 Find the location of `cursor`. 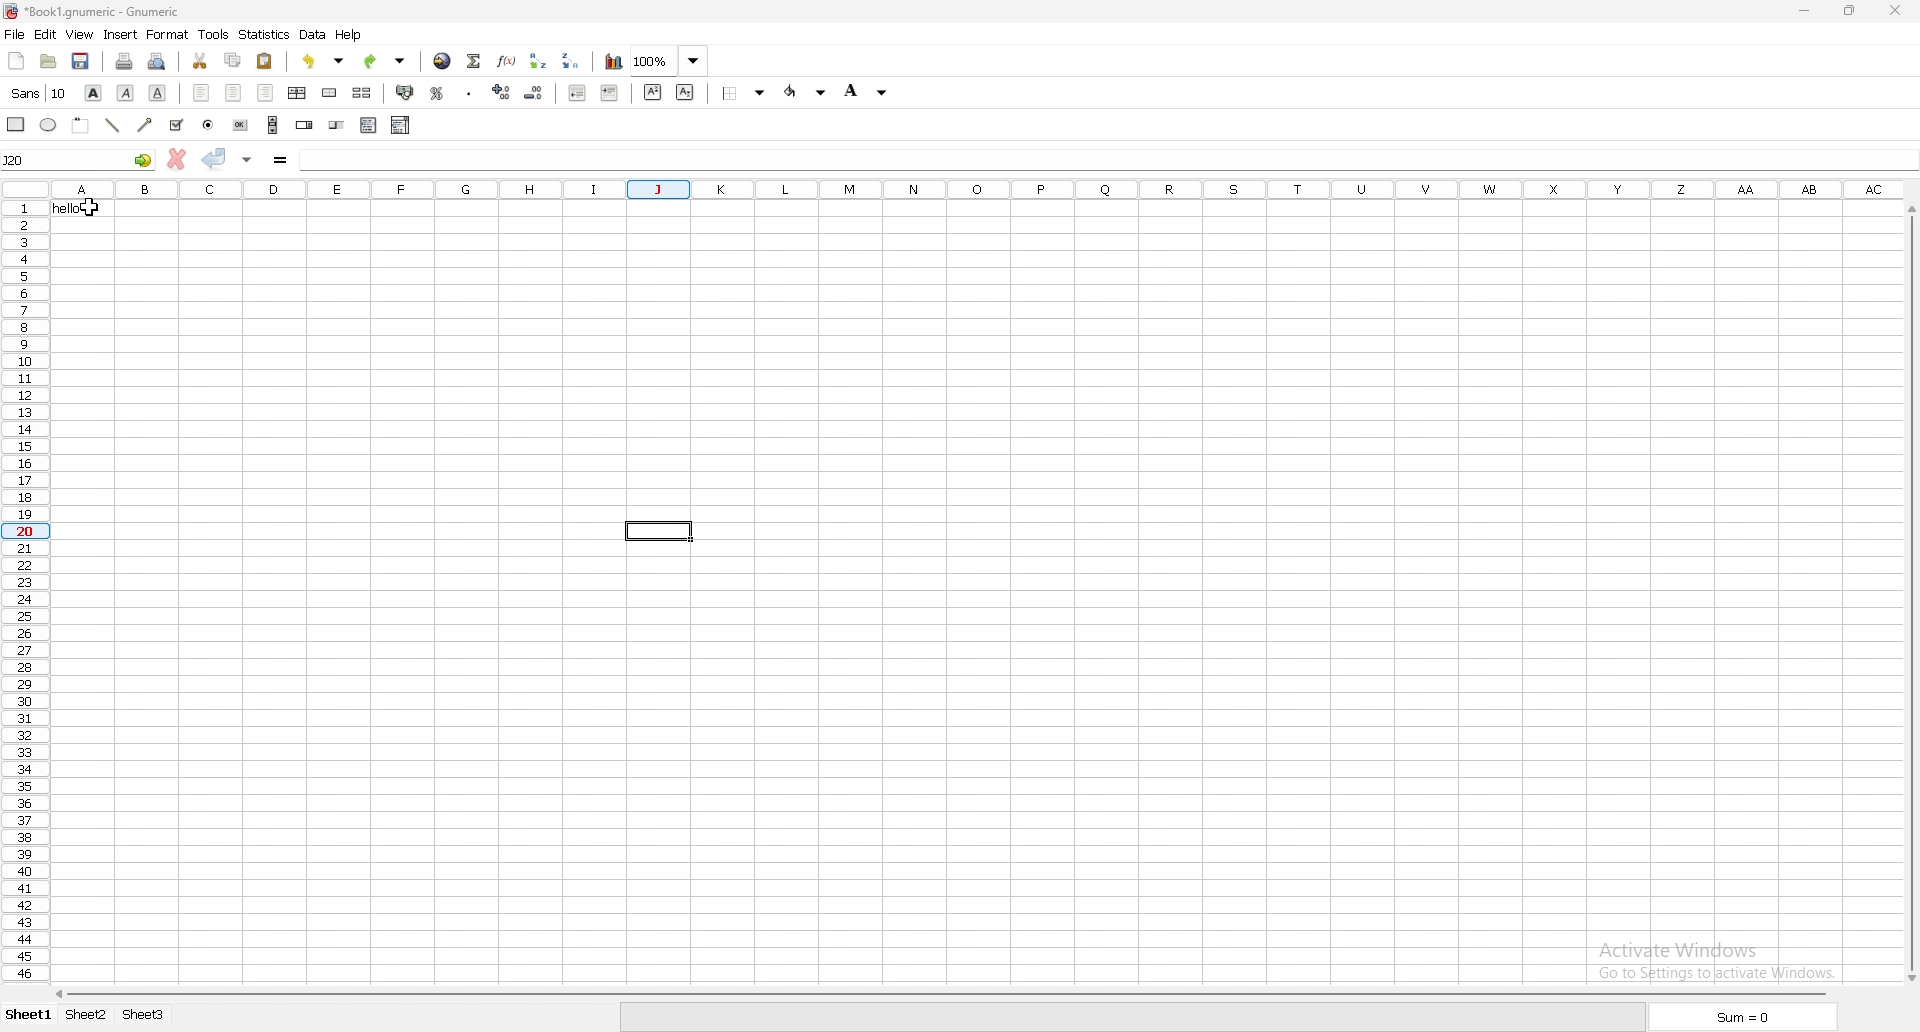

cursor is located at coordinates (88, 209).